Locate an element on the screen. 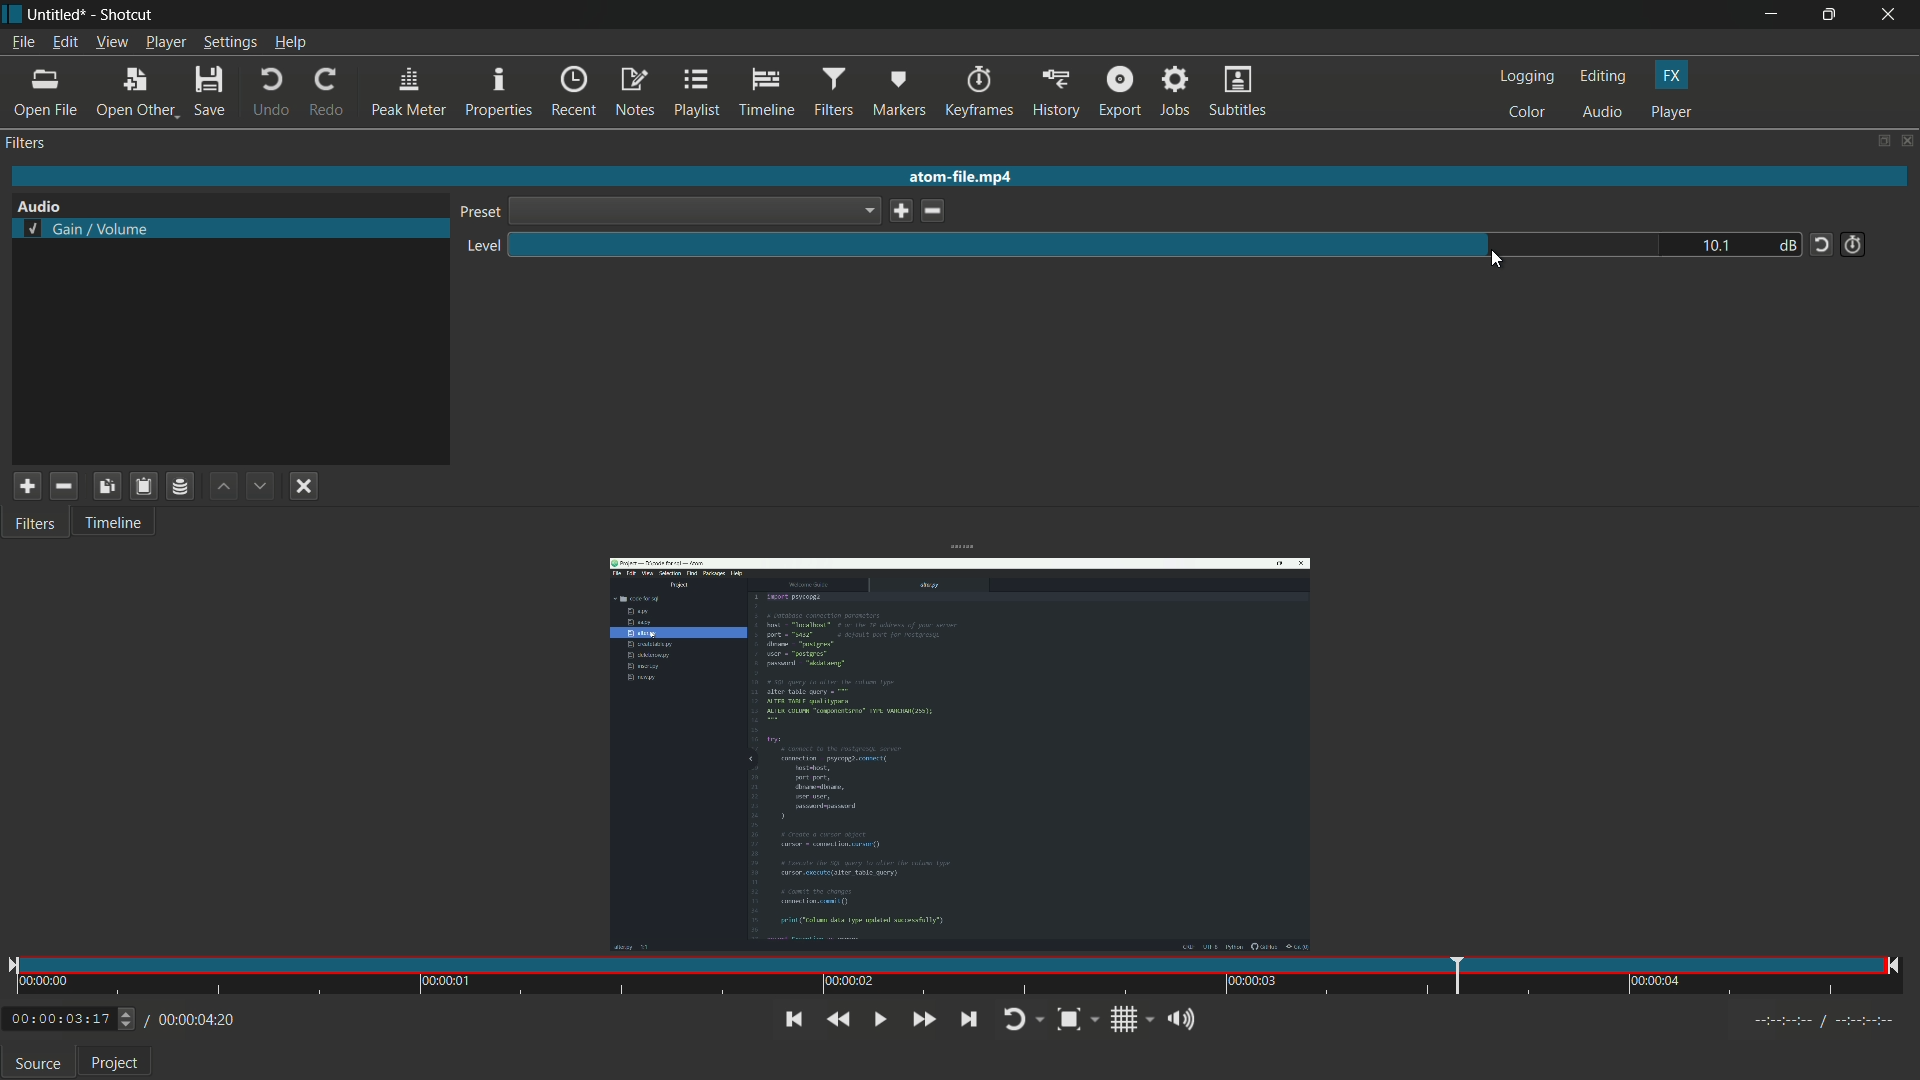 The image size is (1920, 1080). 10.1 is located at coordinates (1715, 244).